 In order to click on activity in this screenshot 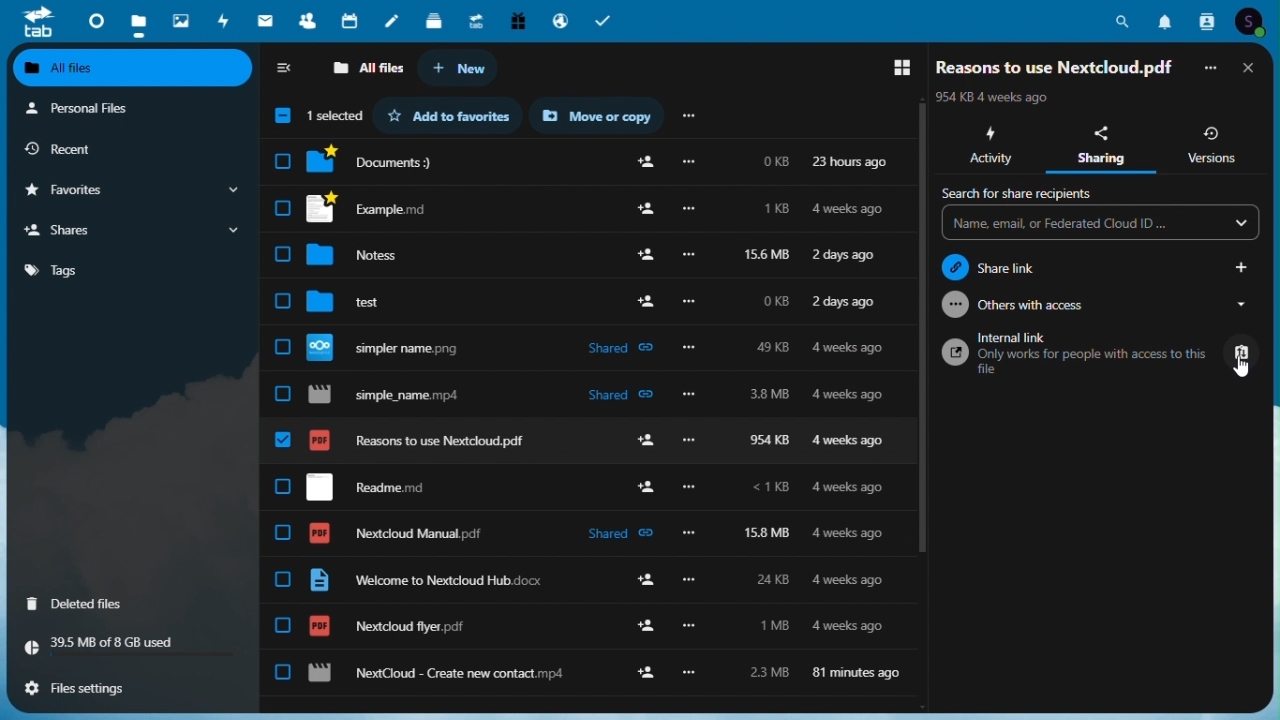, I will do `click(987, 147)`.